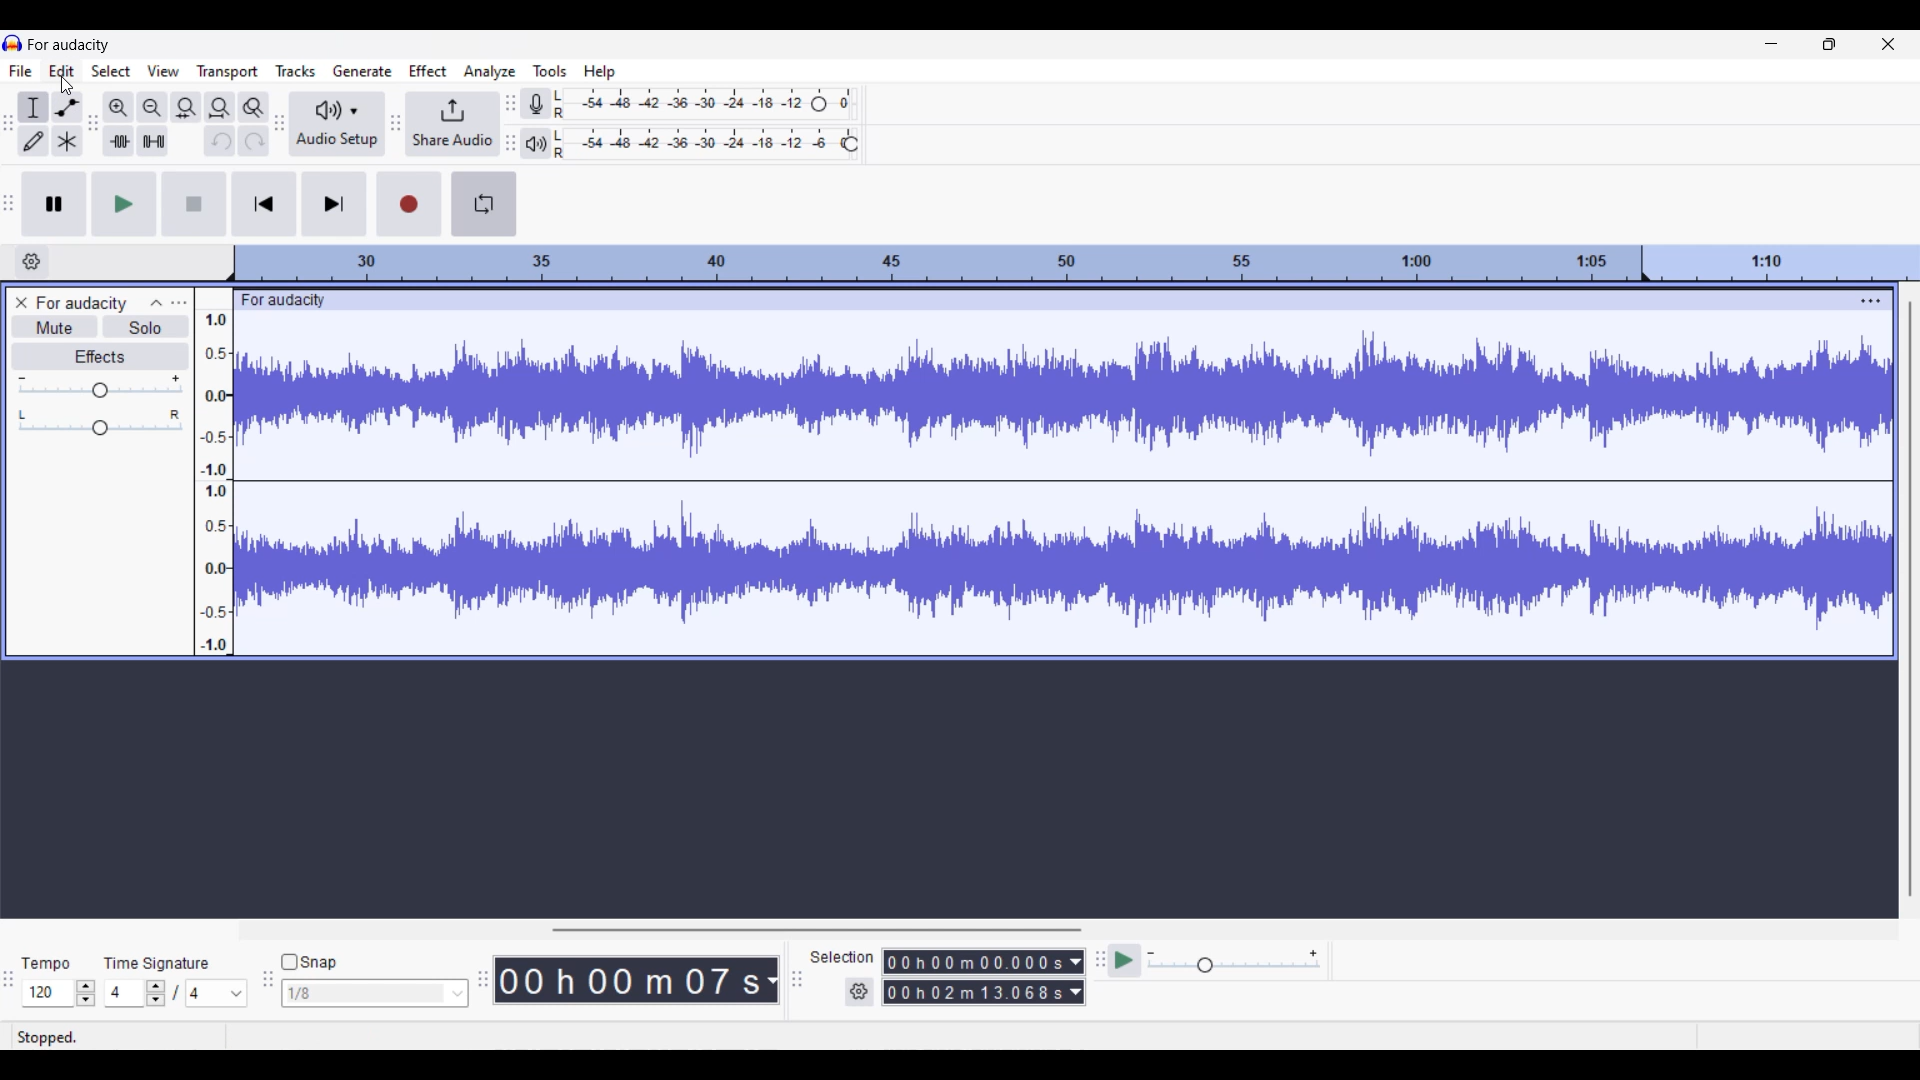  What do you see at coordinates (118, 141) in the screenshot?
I see `Trim audio selection` at bounding box center [118, 141].